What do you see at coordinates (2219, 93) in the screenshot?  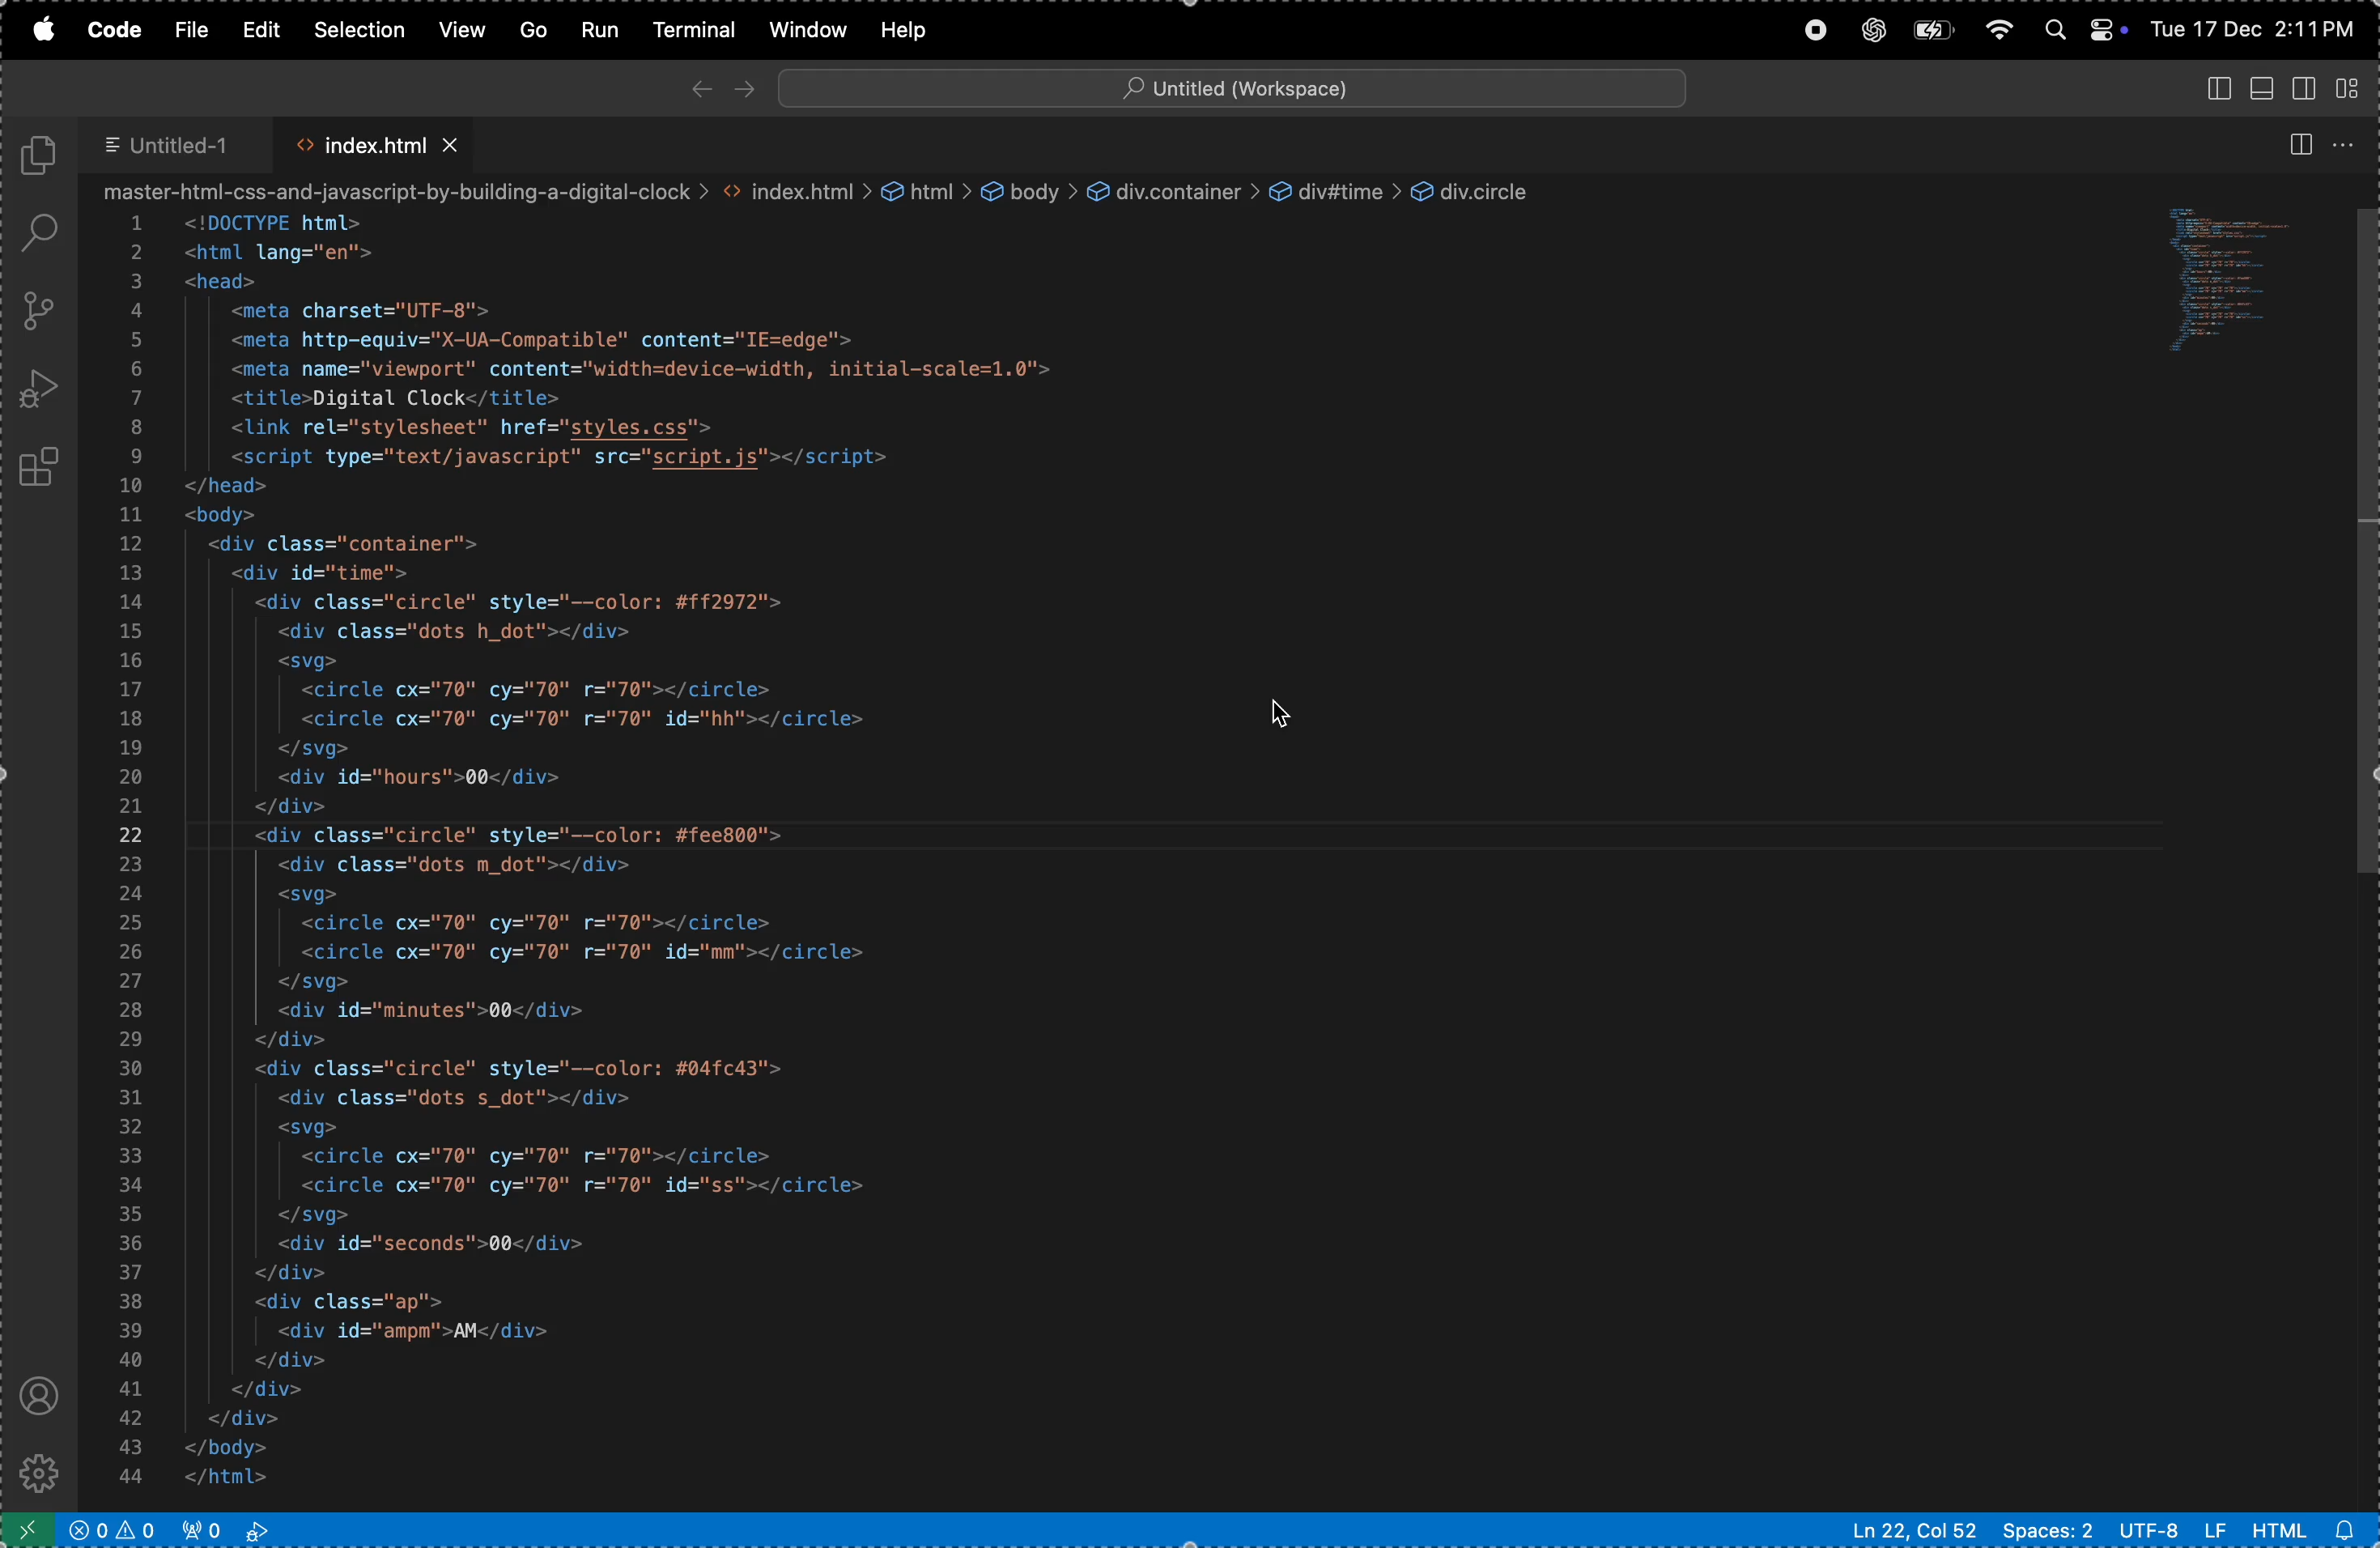 I see `toggle panel` at bounding box center [2219, 93].